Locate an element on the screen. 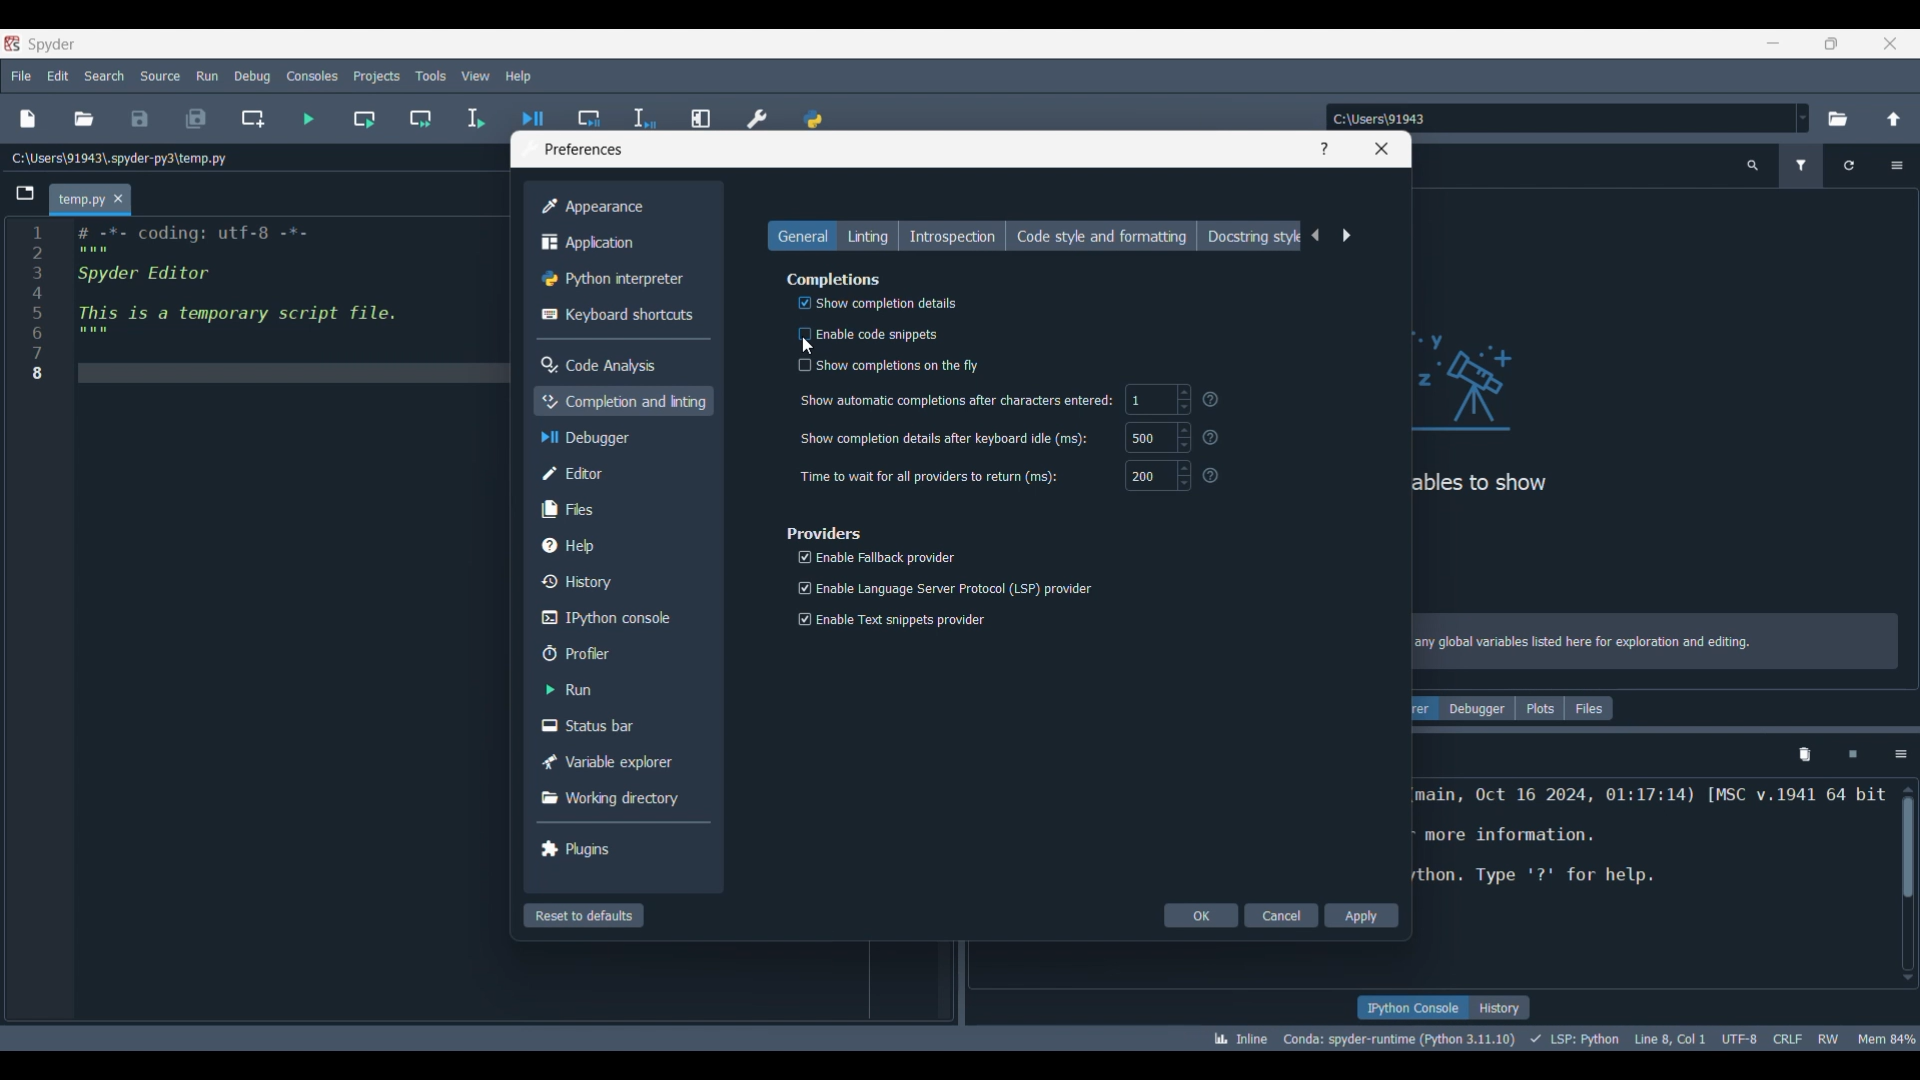  Current tab is located at coordinates (80, 200).